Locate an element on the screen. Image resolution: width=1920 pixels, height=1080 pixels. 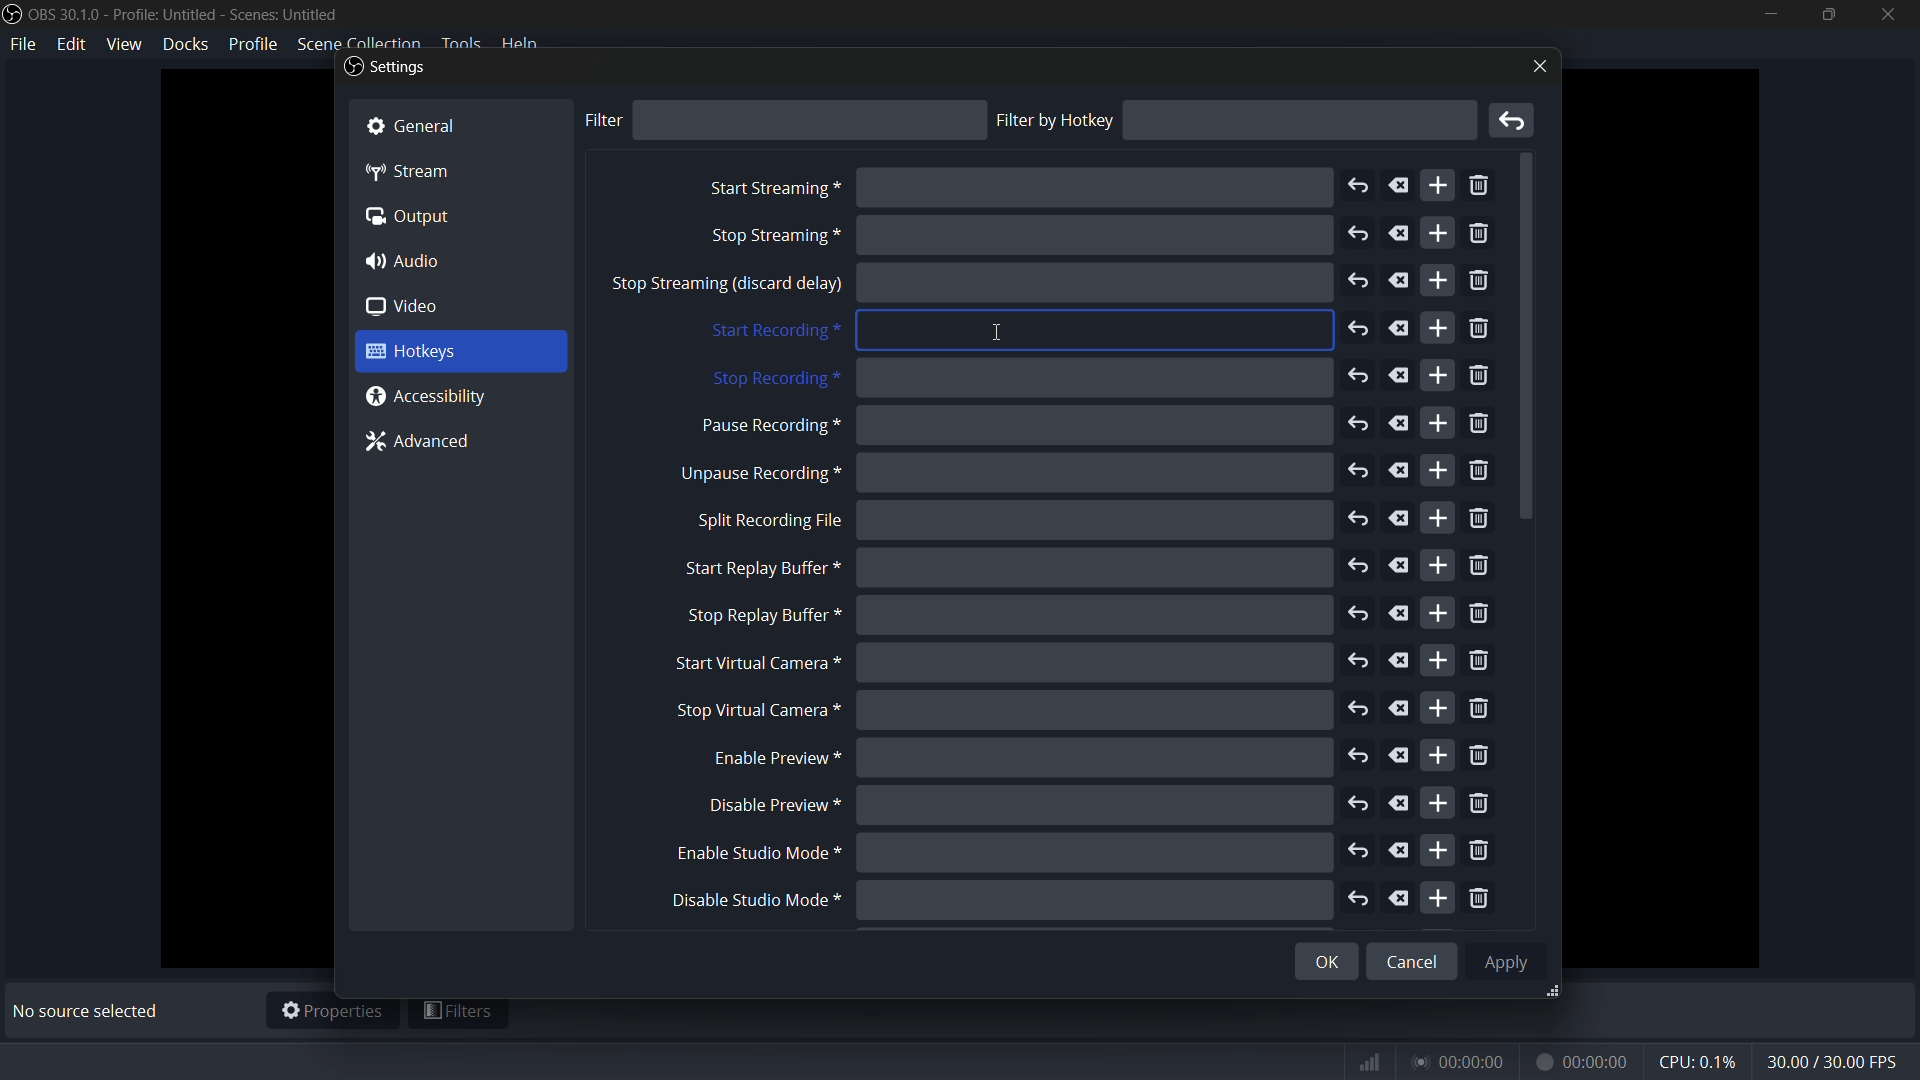
Settings is located at coordinates (385, 69).